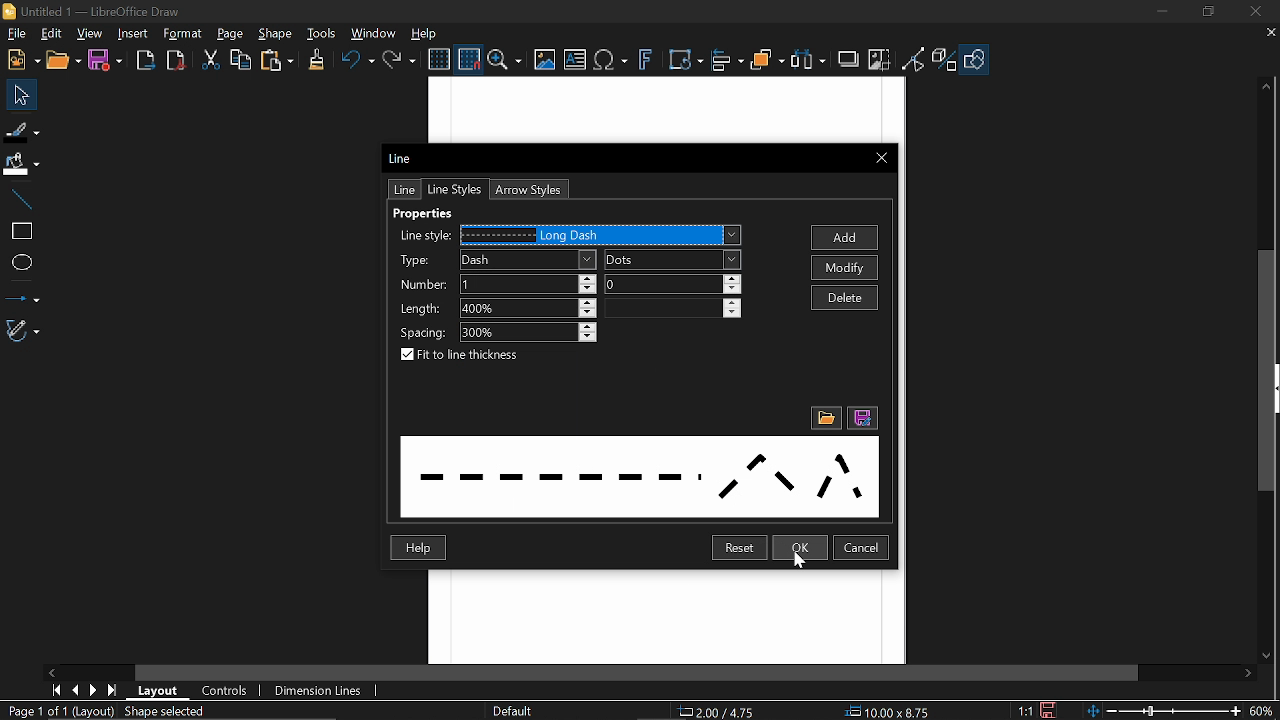  What do you see at coordinates (454, 189) in the screenshot?
I see `Line styles` at bounding box center [454, 189].